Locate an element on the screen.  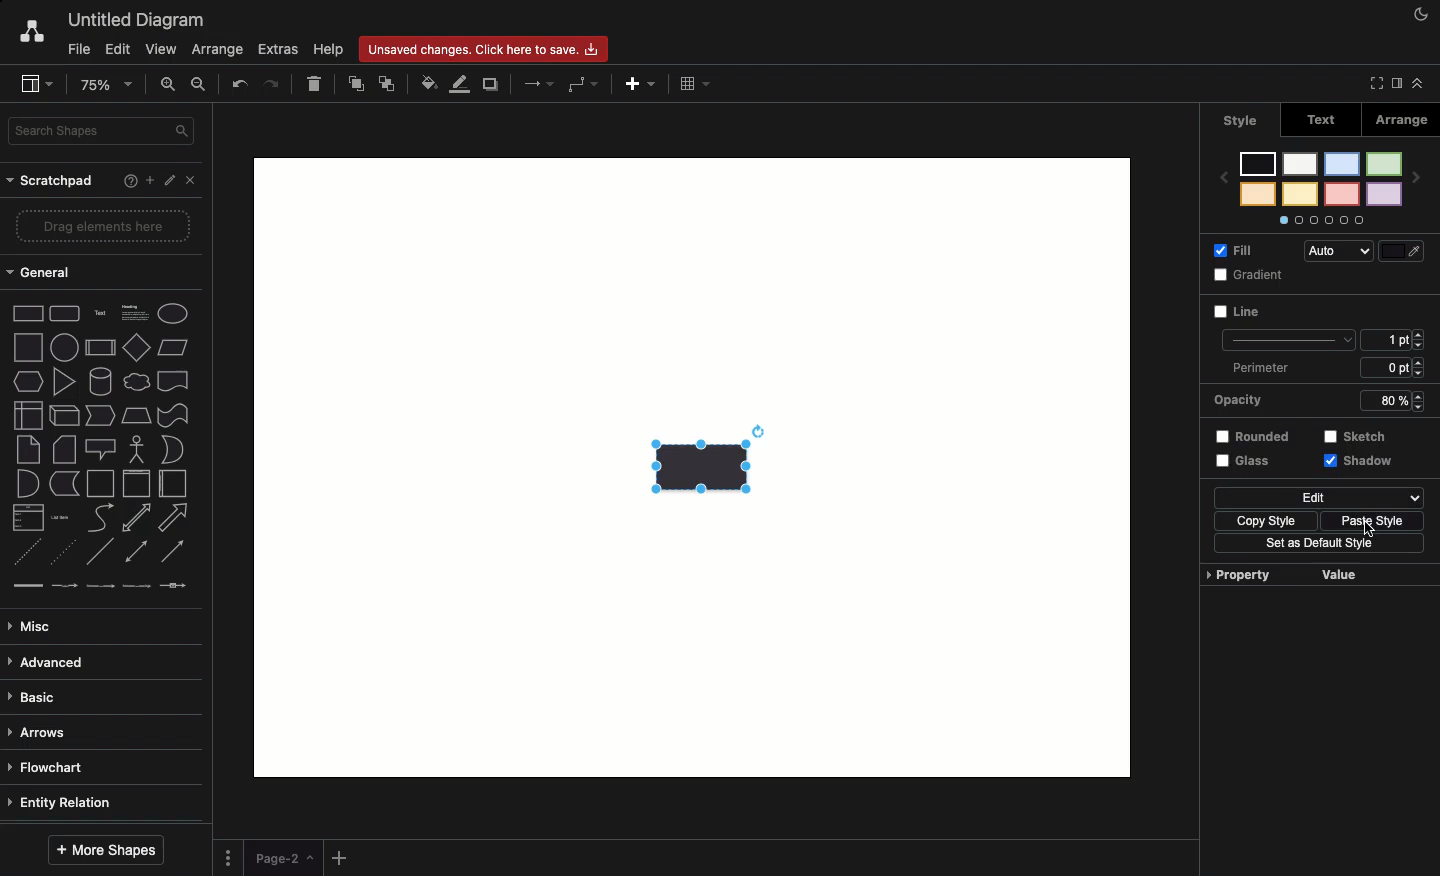
arrow is located at coordinates (174, 520).